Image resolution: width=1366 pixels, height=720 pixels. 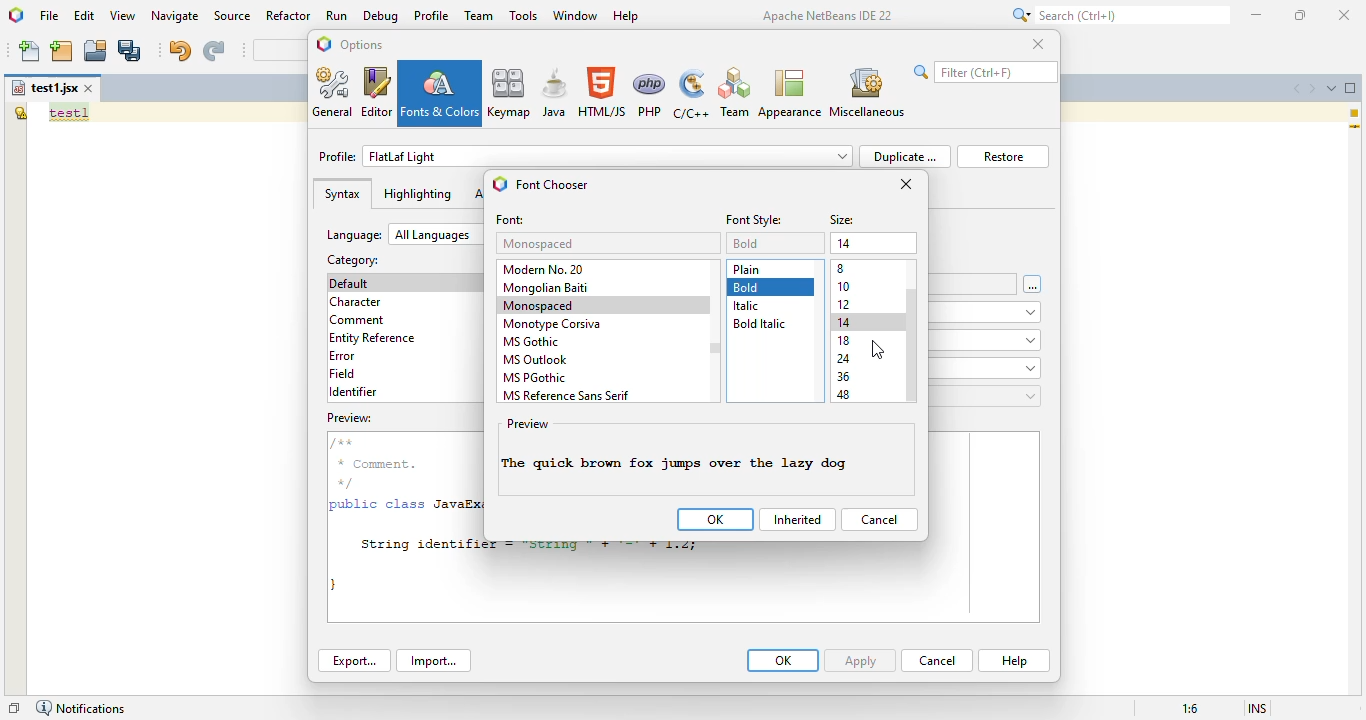 What do you see at coordinates (533, 341) in the screenshot?
I see `MS gothic` at bounding box center [533, 341].